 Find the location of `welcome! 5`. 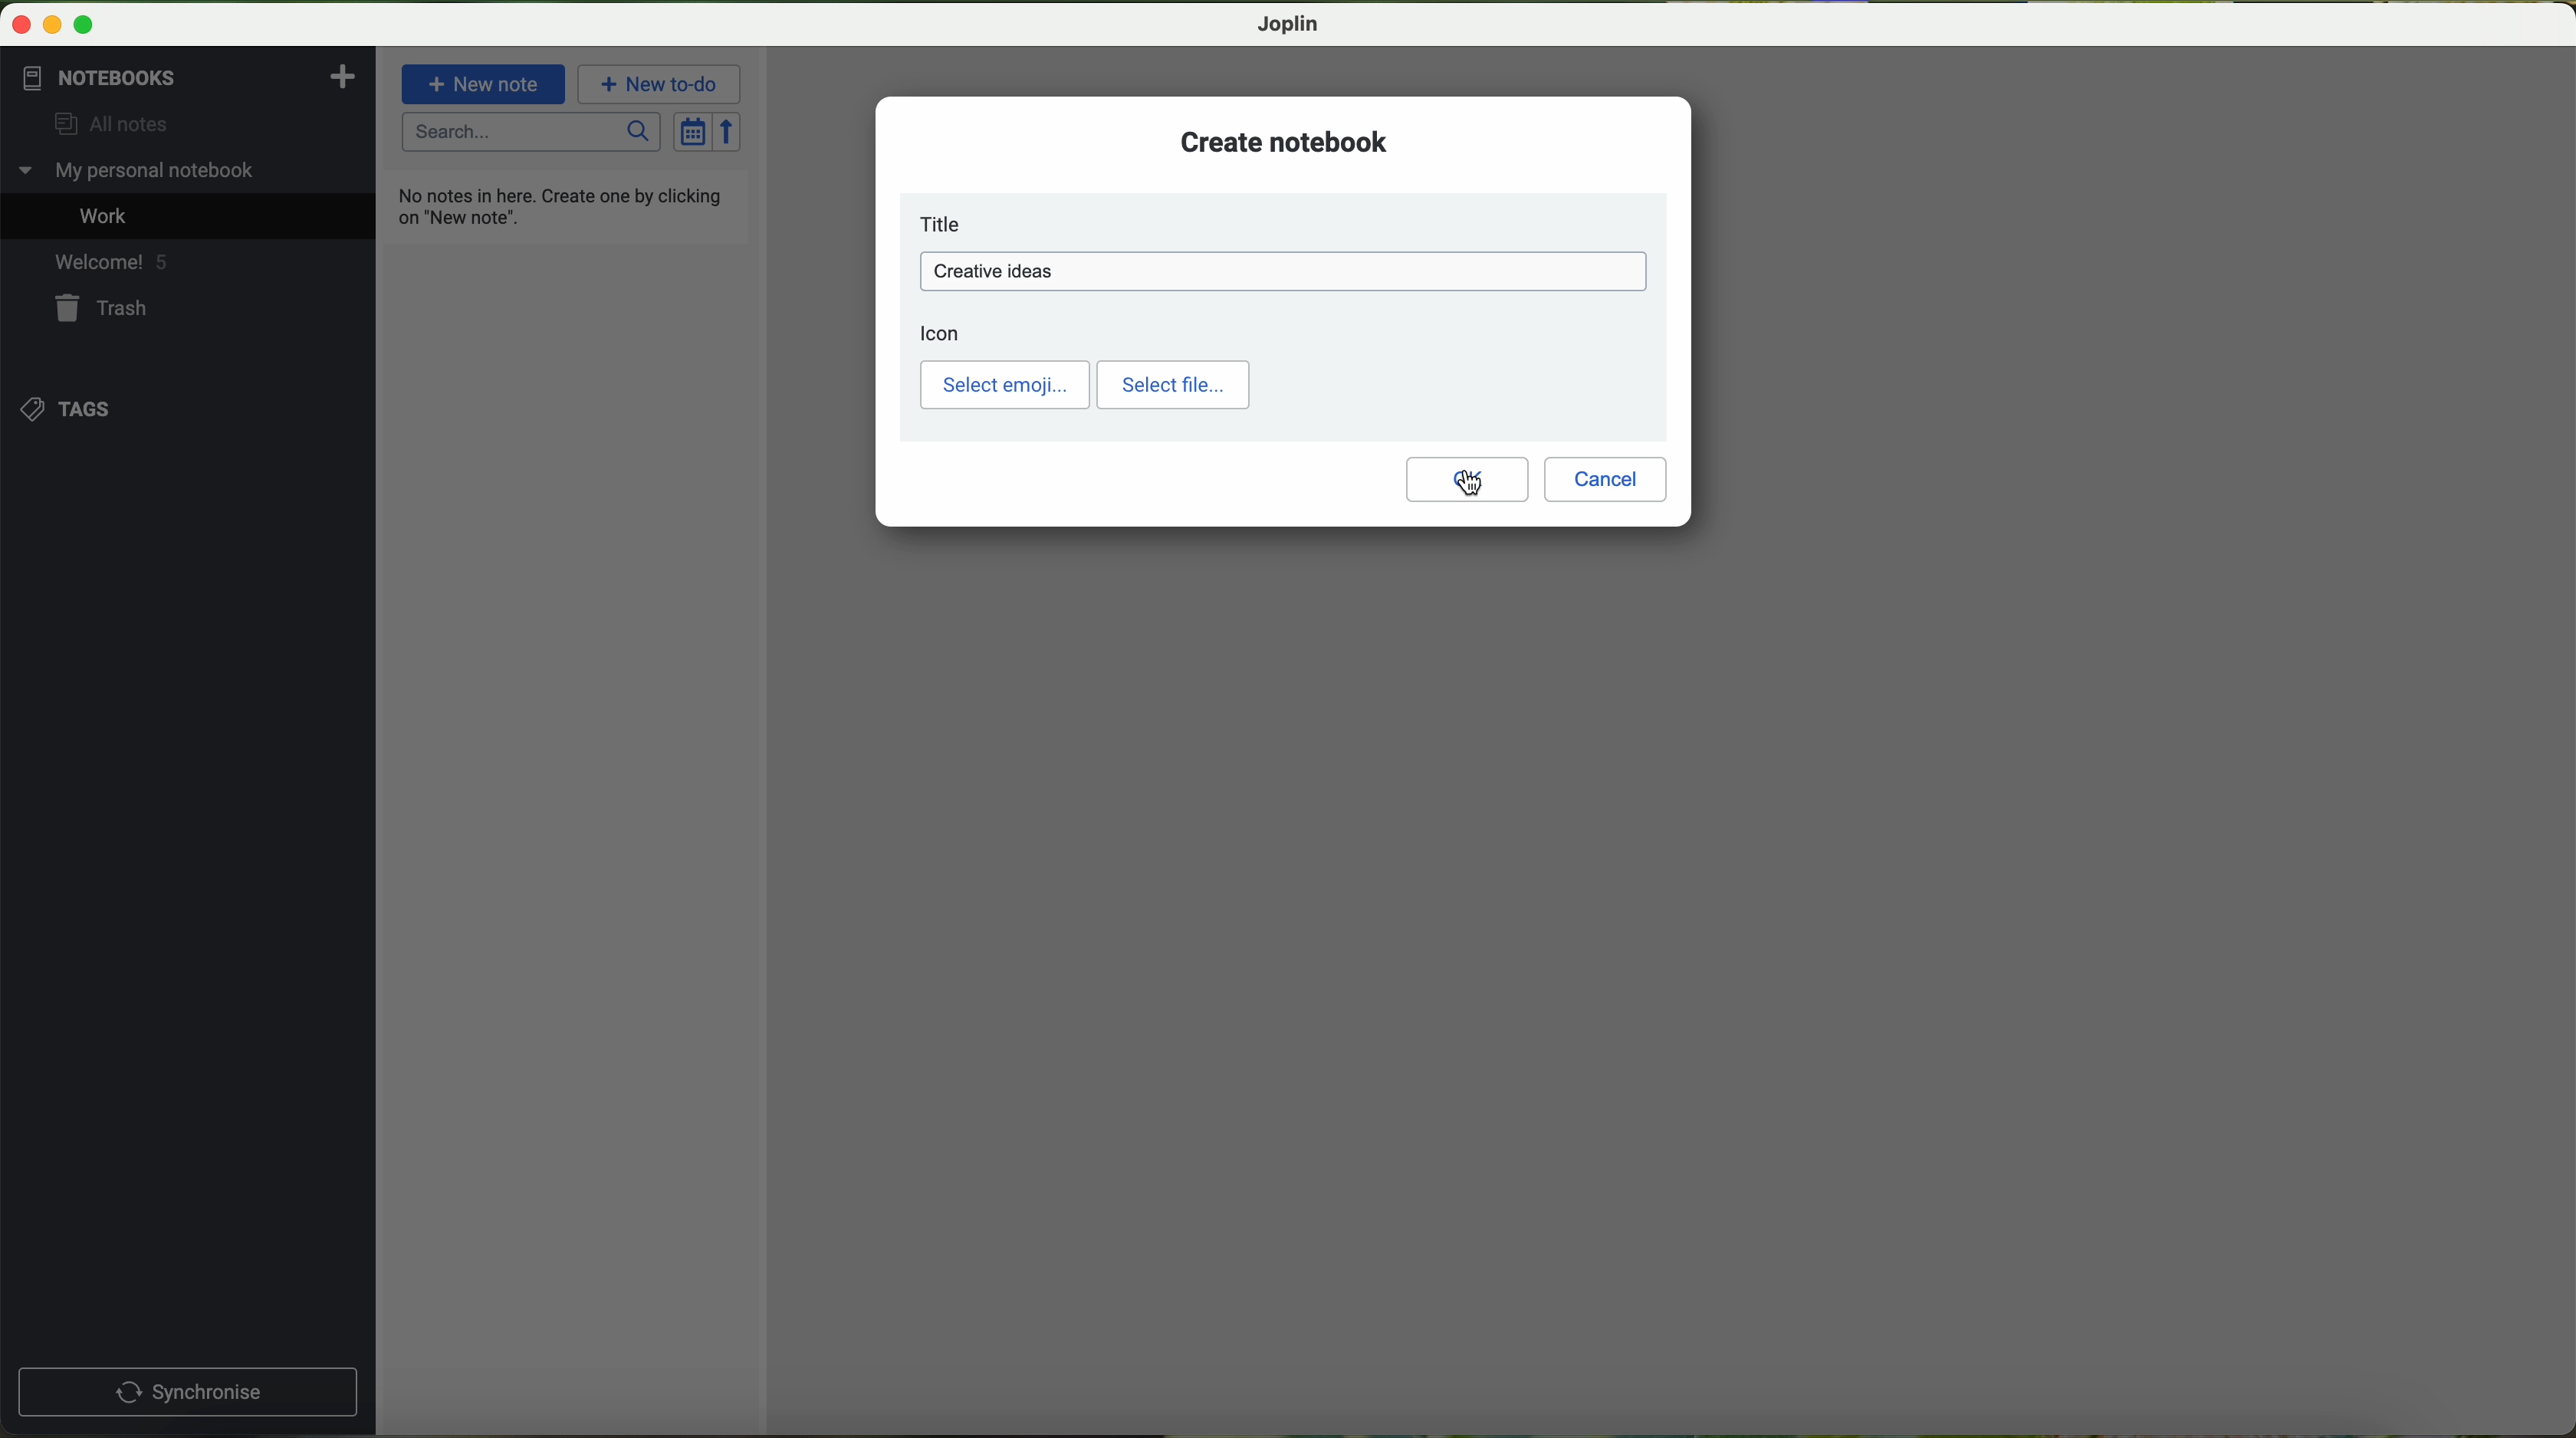

welcome! 5 is located at coordinates (109, 260).